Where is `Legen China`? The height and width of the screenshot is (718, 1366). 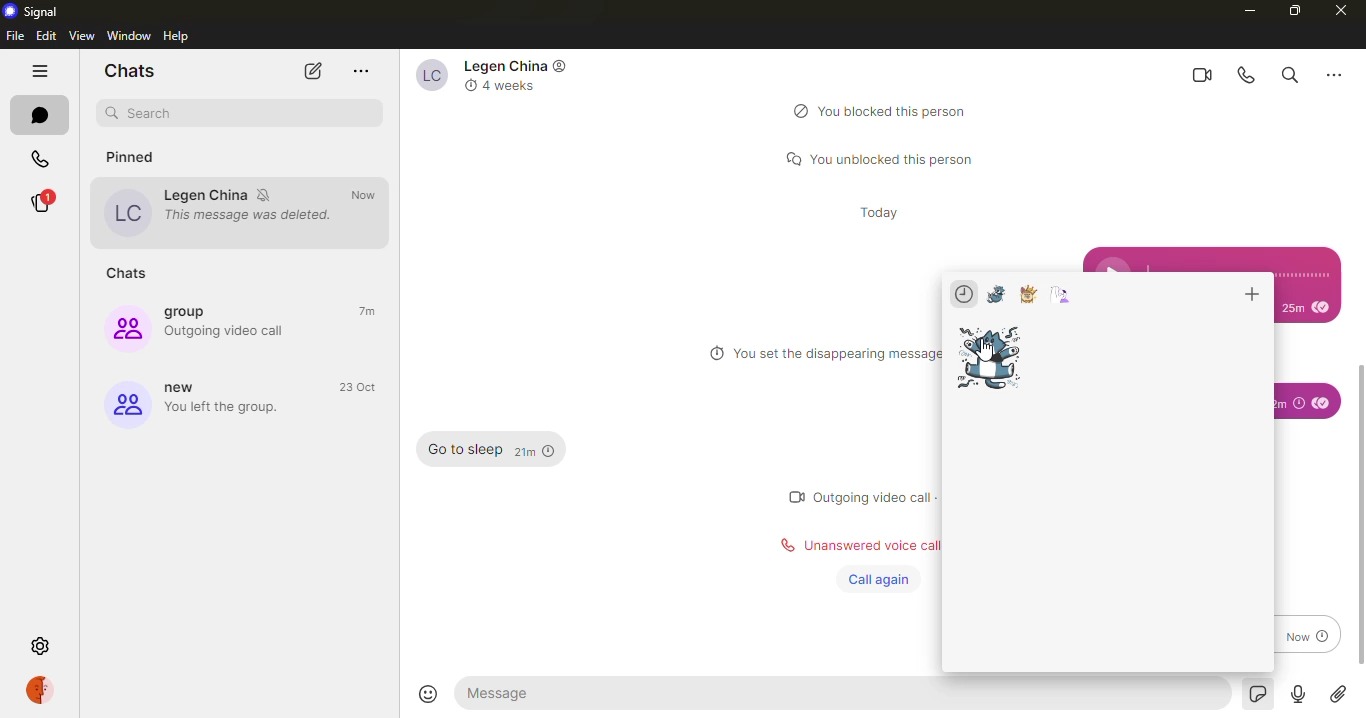 Legen China is located at coordinates (206, 195).